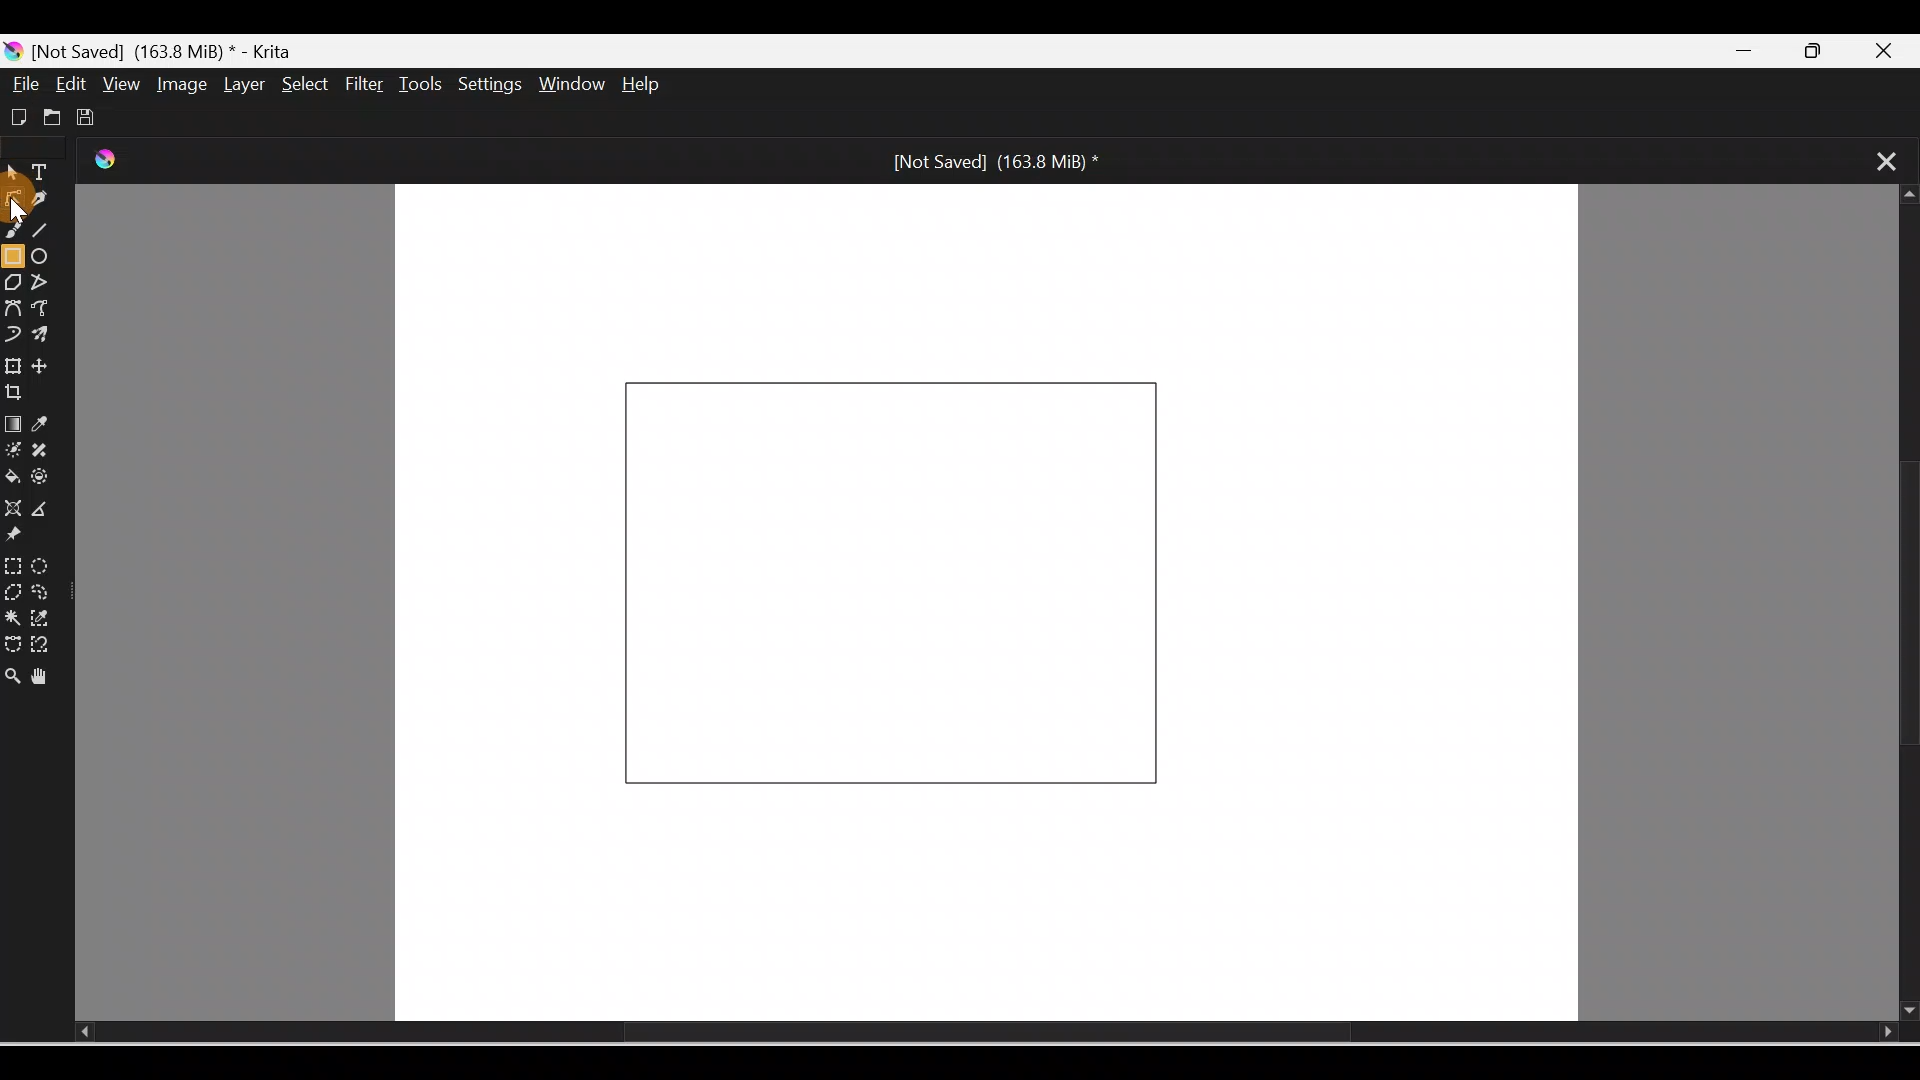  What do you see at coordinates (73, 84) in the screenshot?
I see `Edit` at bounding box center [73, 84].